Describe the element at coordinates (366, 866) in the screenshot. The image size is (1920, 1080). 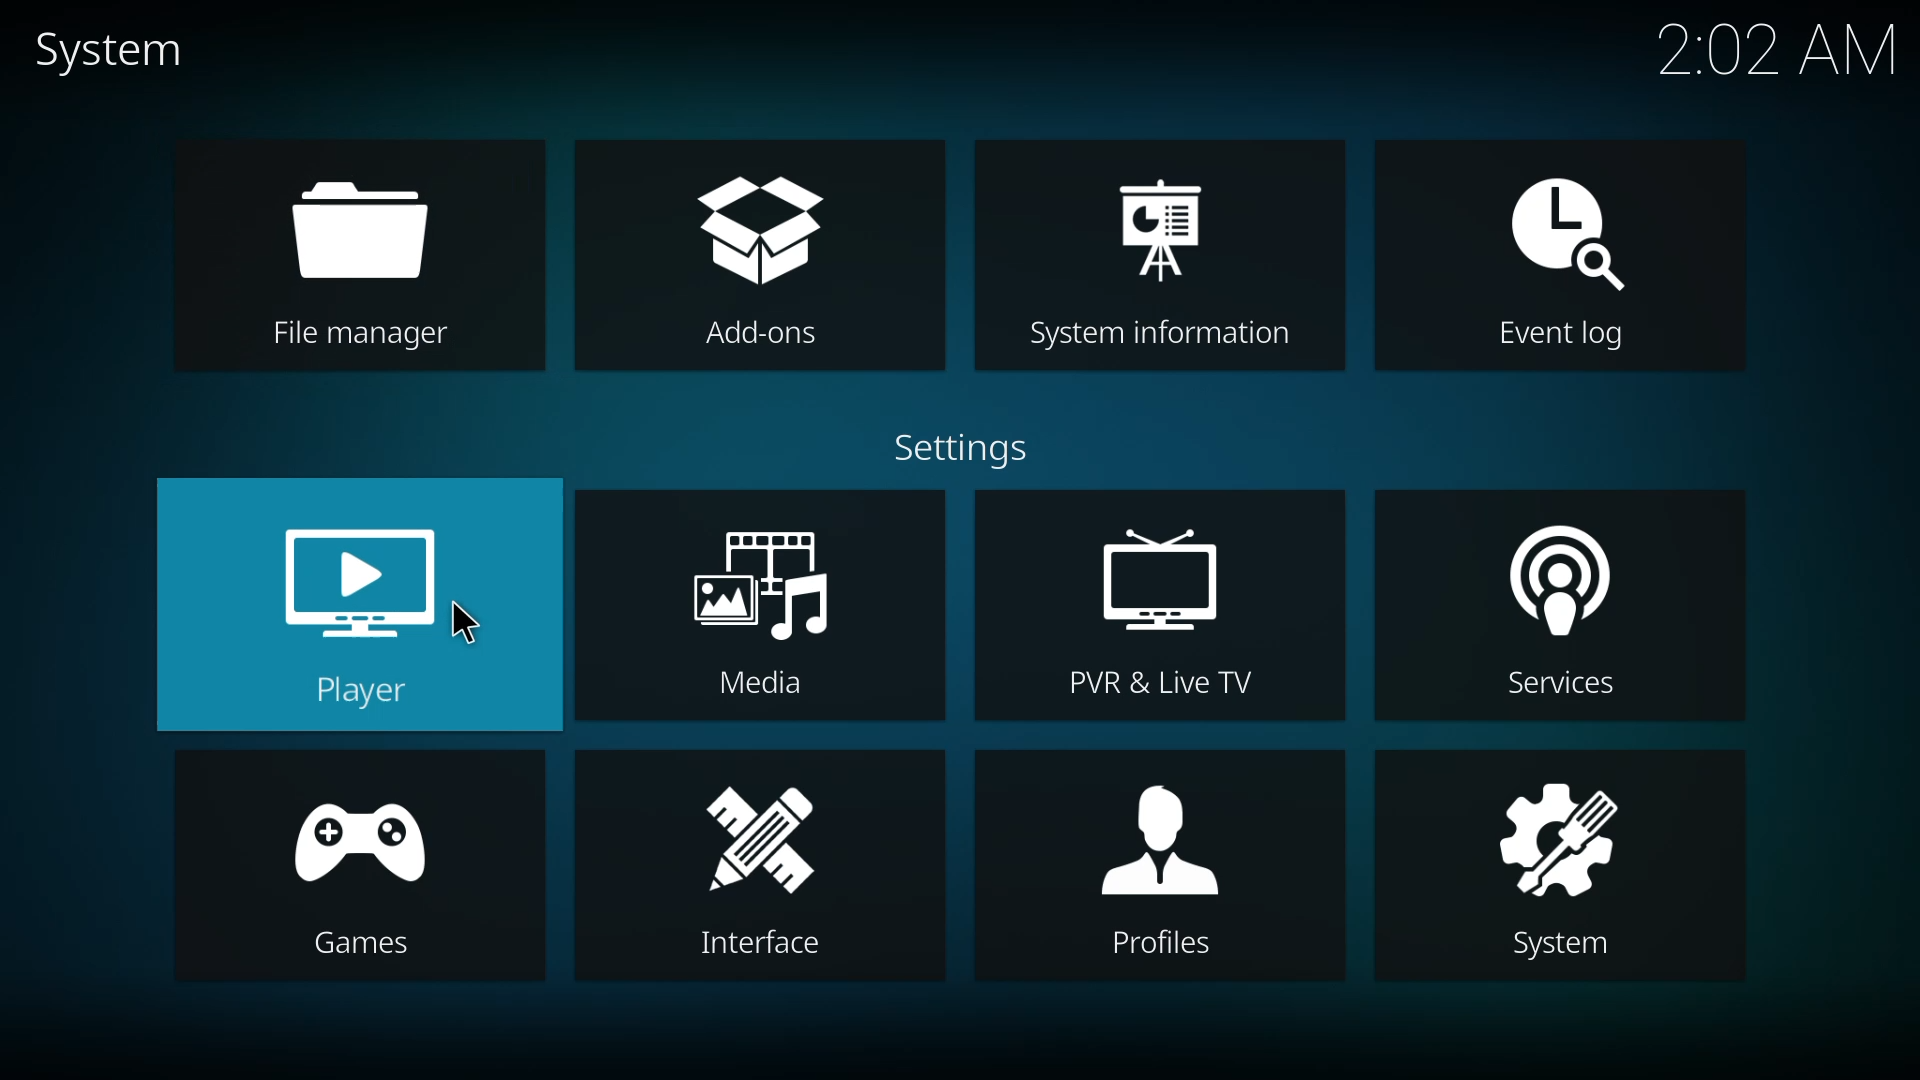
I see `games` at that location.